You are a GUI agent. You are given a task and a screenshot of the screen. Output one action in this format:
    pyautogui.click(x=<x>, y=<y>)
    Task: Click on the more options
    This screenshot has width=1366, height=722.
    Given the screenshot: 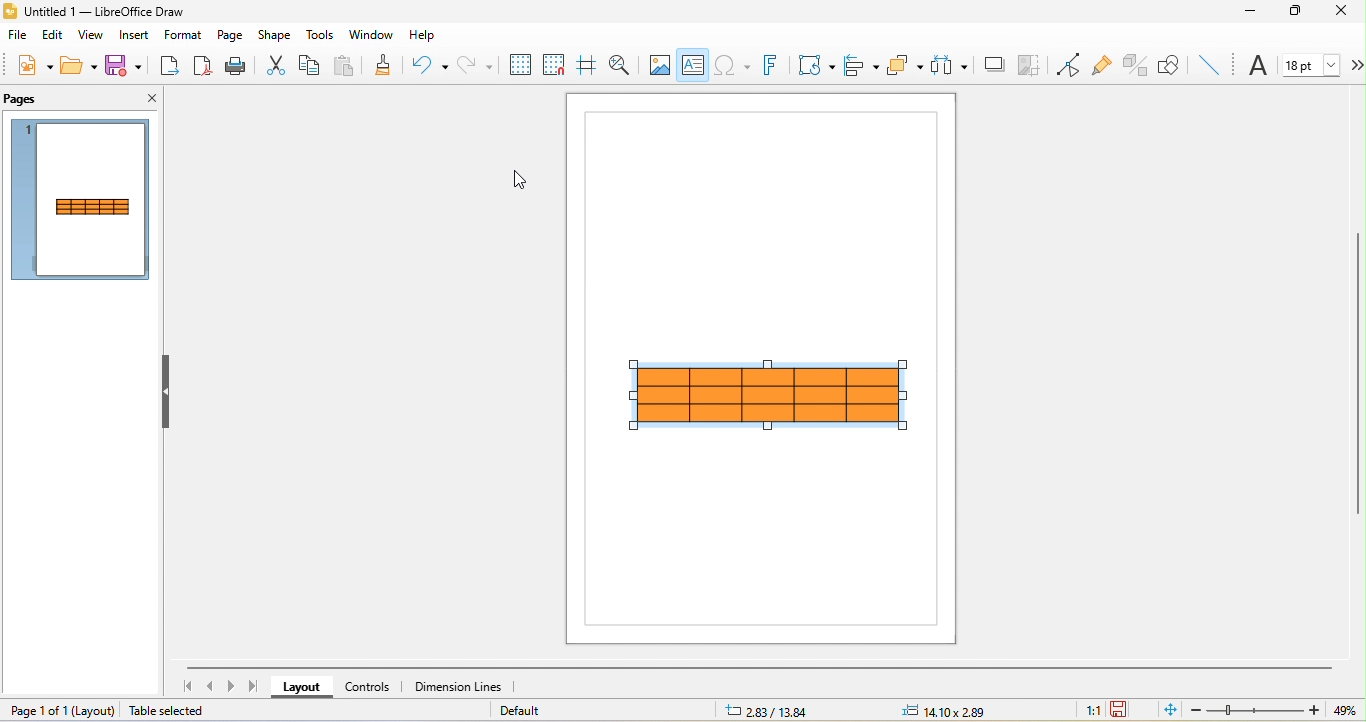 What is the action you would take?
    pyautogui.click(x=1353, y=64)
    